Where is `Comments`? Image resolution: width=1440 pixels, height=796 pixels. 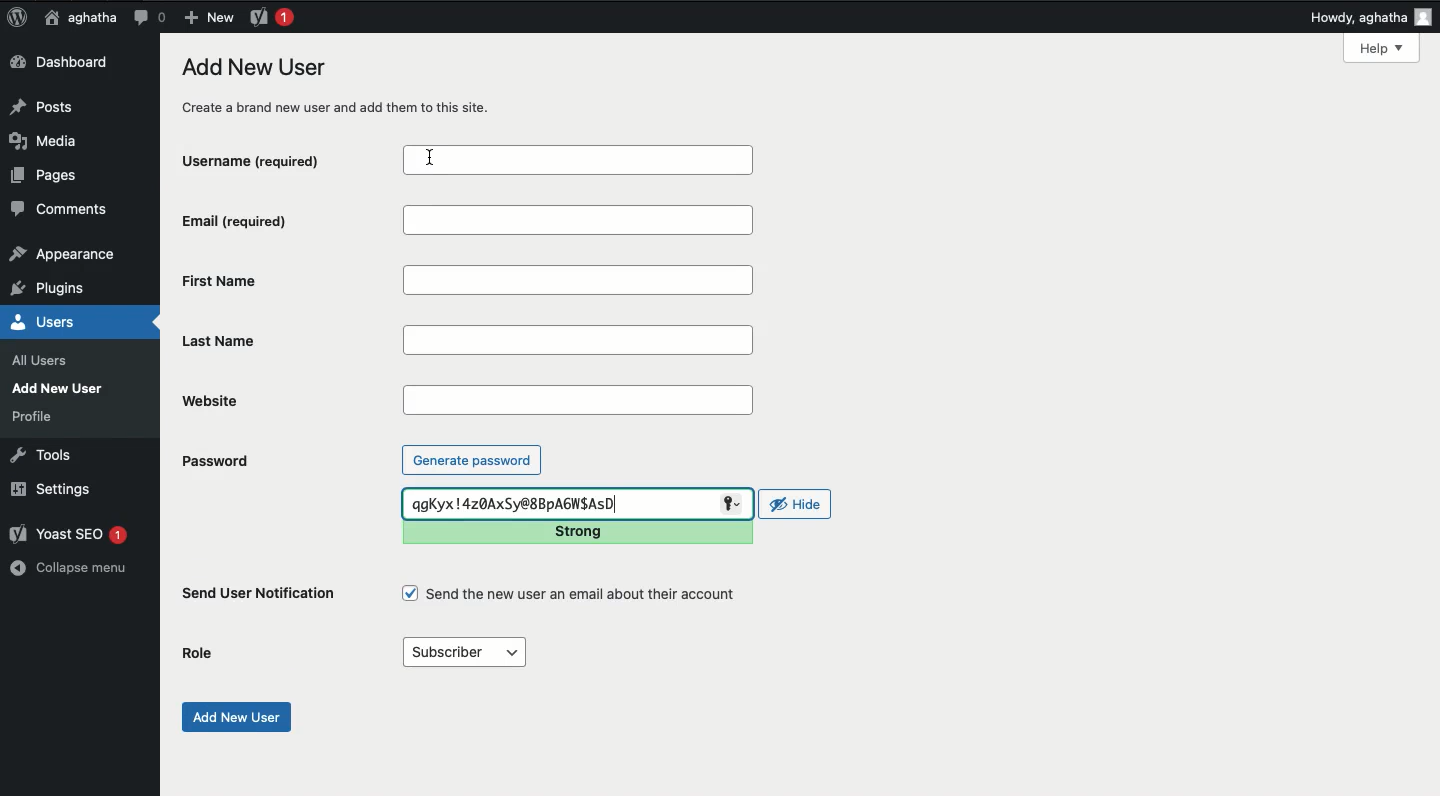
Comments is located at coordinates (61, 212).